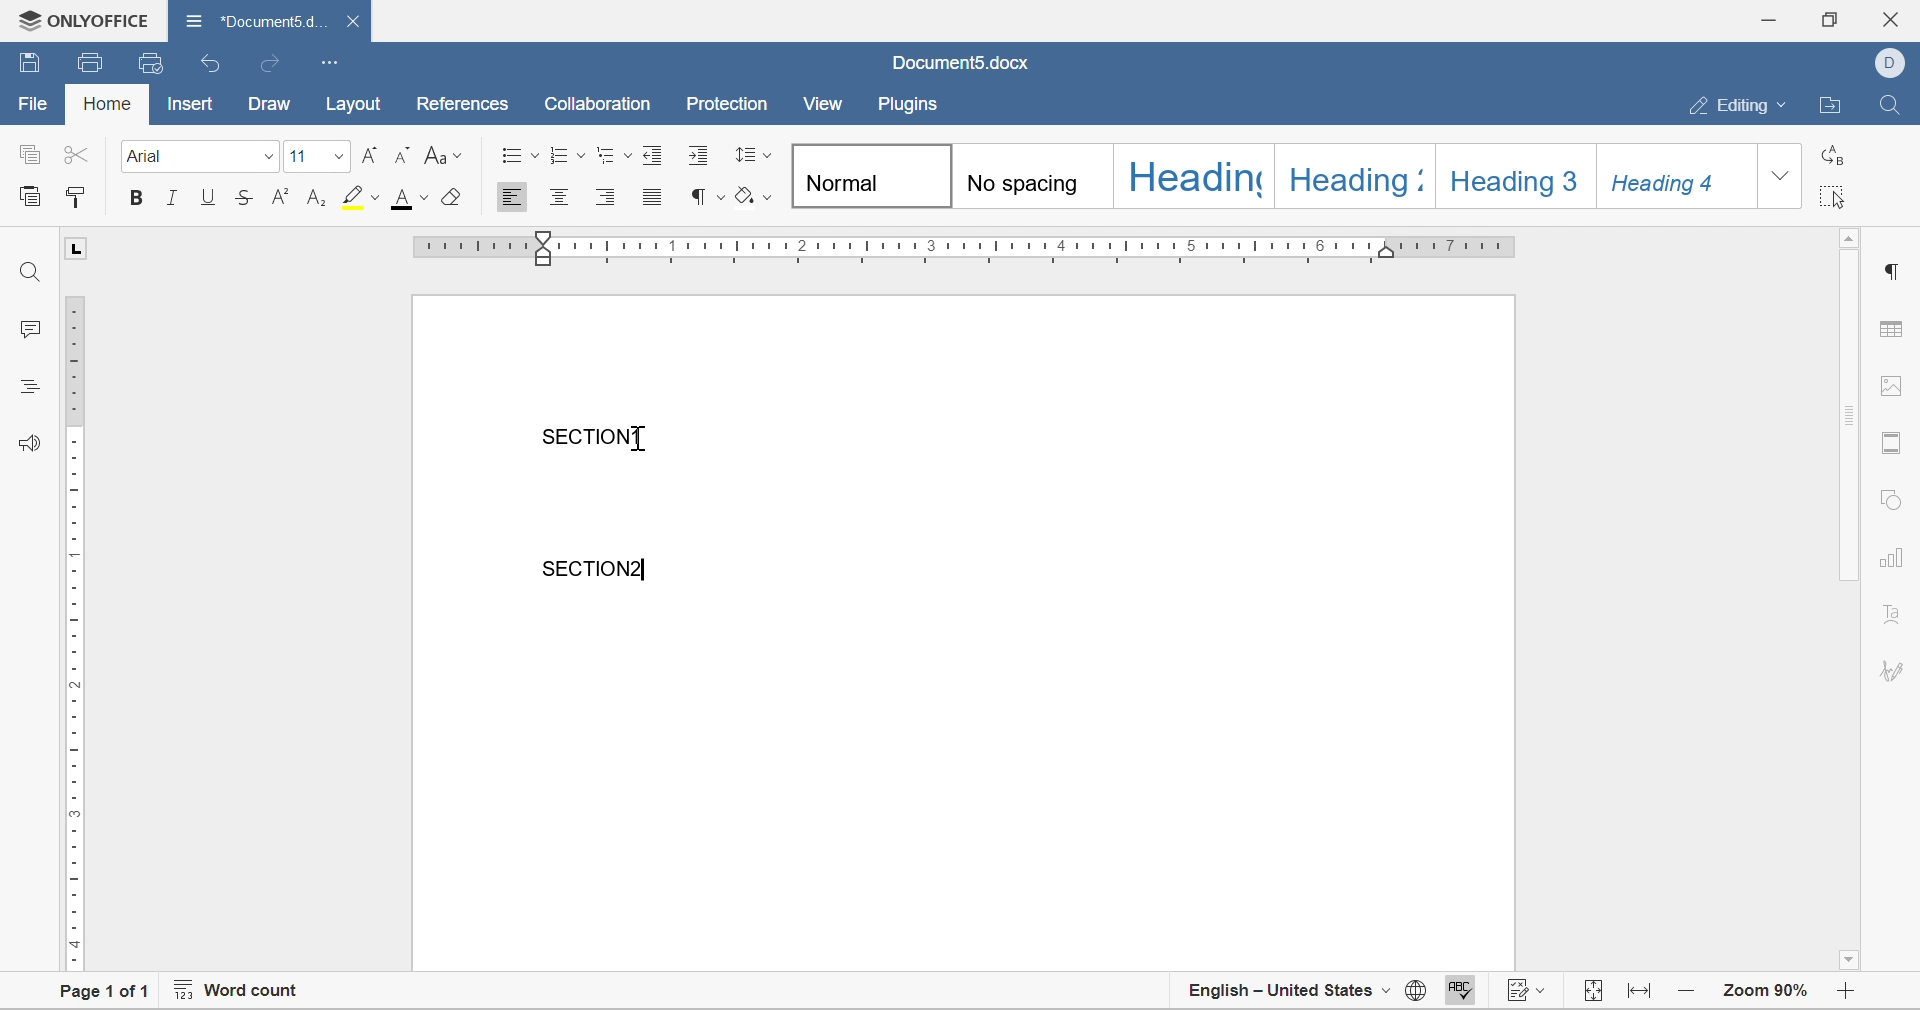 The width and height of the screenshot is (1920, 1010). Describe the element at coordinates (1895, 332) in the screenshot. I see `table settings` at that location.